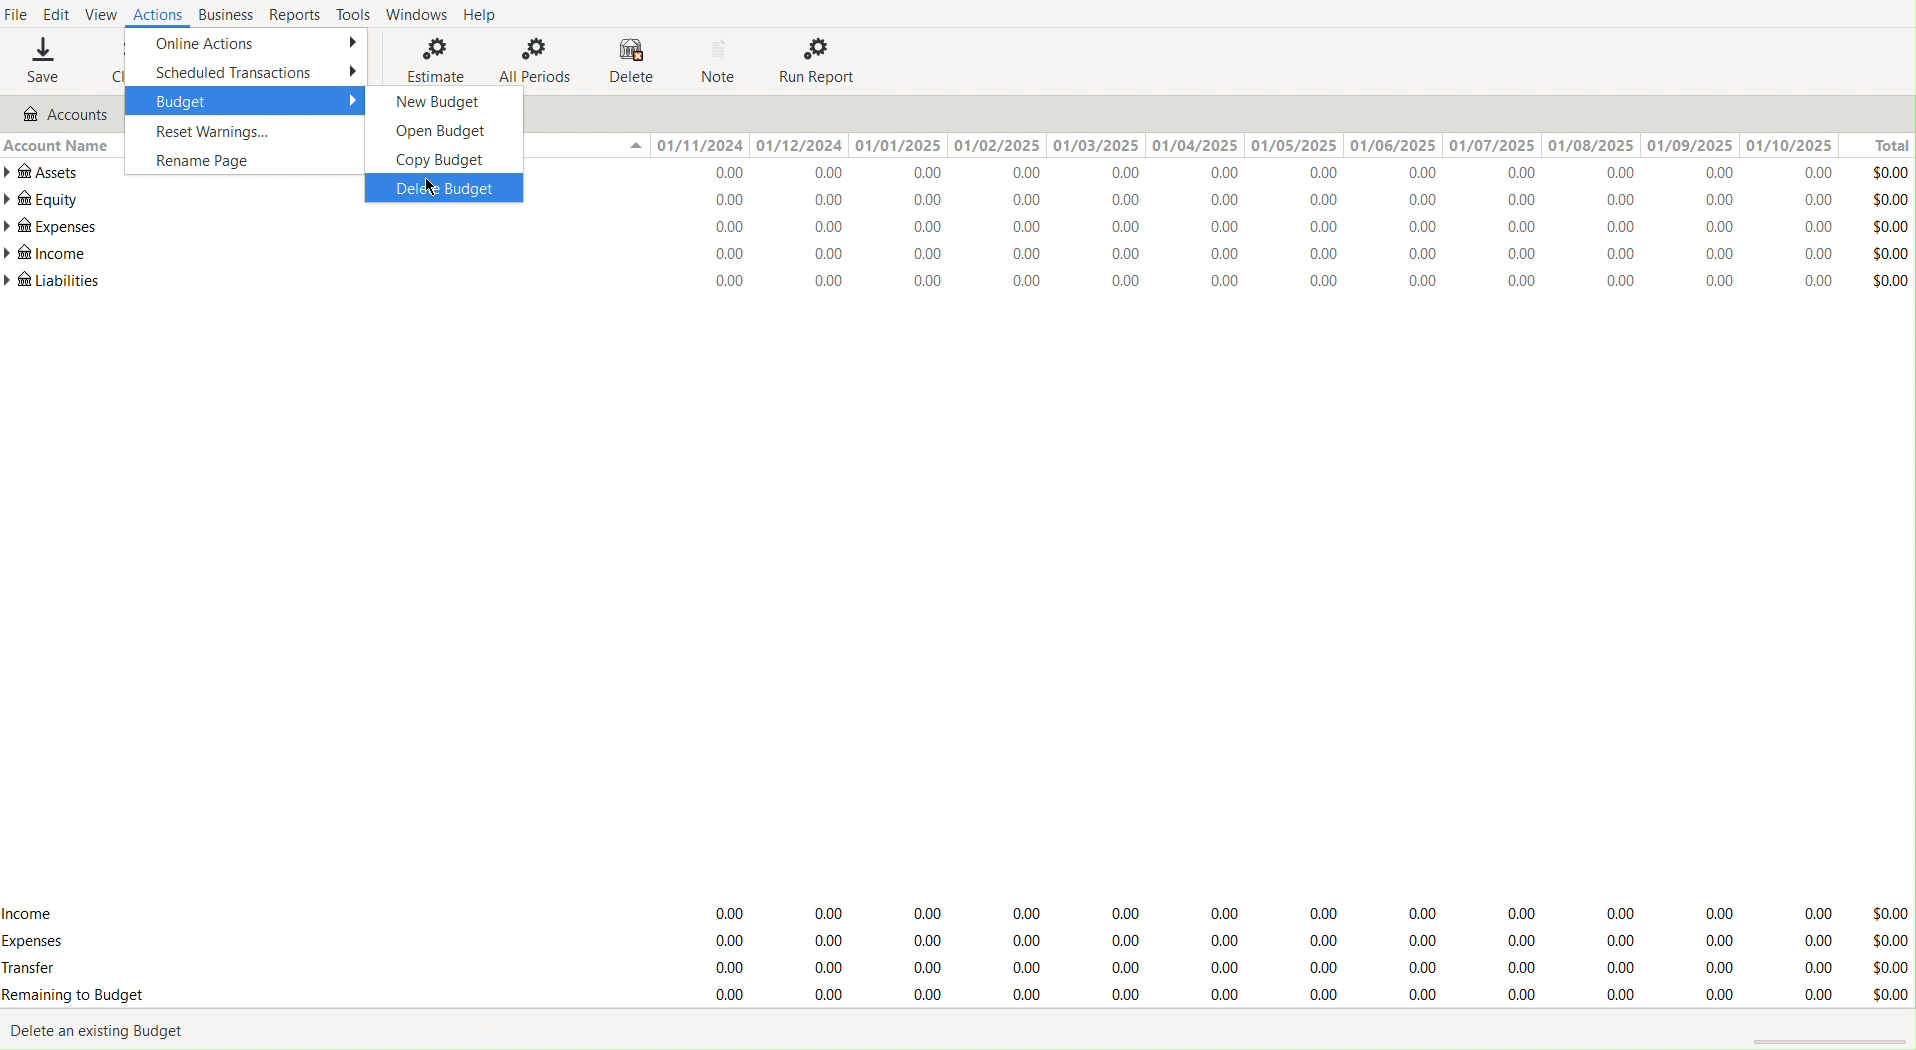 Image resolution: width=1916 pixels, height=1050 pixels. Describe the element at coordinates (1275, 202) in the screenshot. I see `Equity Values` at that location.